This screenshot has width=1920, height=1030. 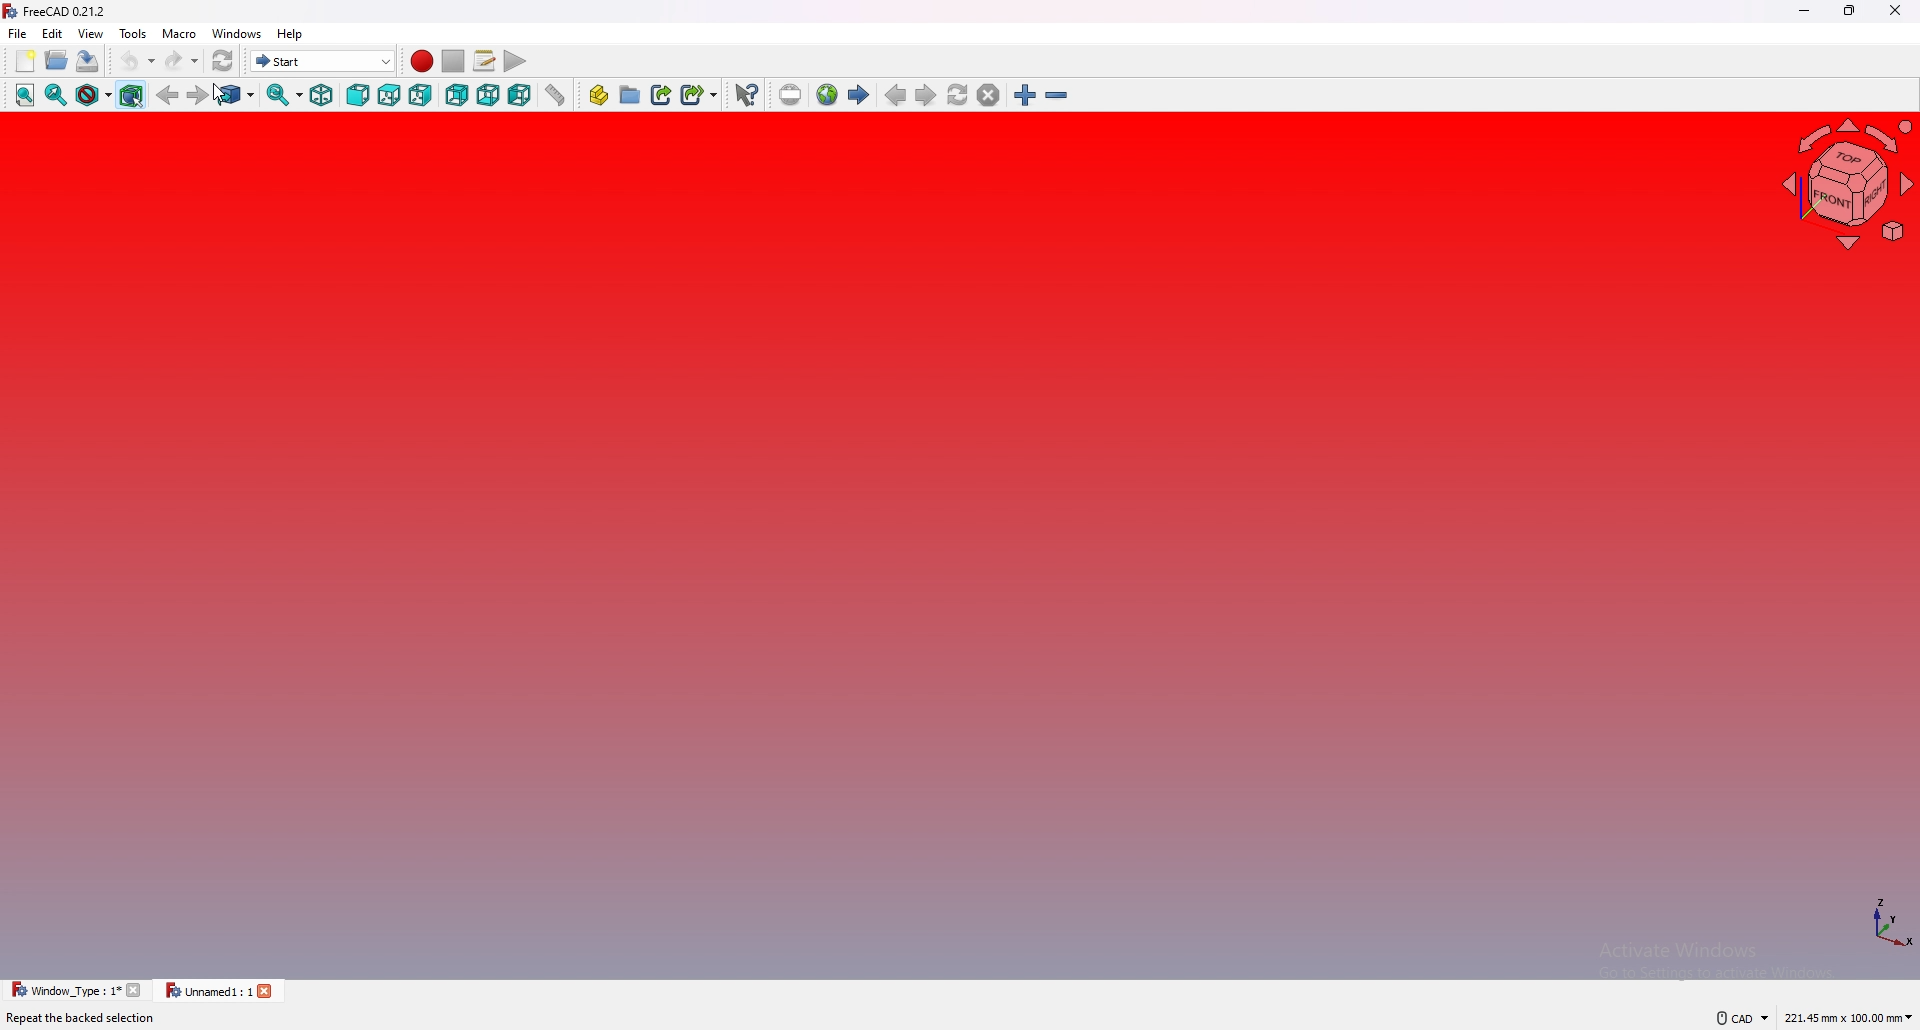 What do you see at coordinates (168, 94) in the screenshot?
I see `back` at bounding box center [168, 94].